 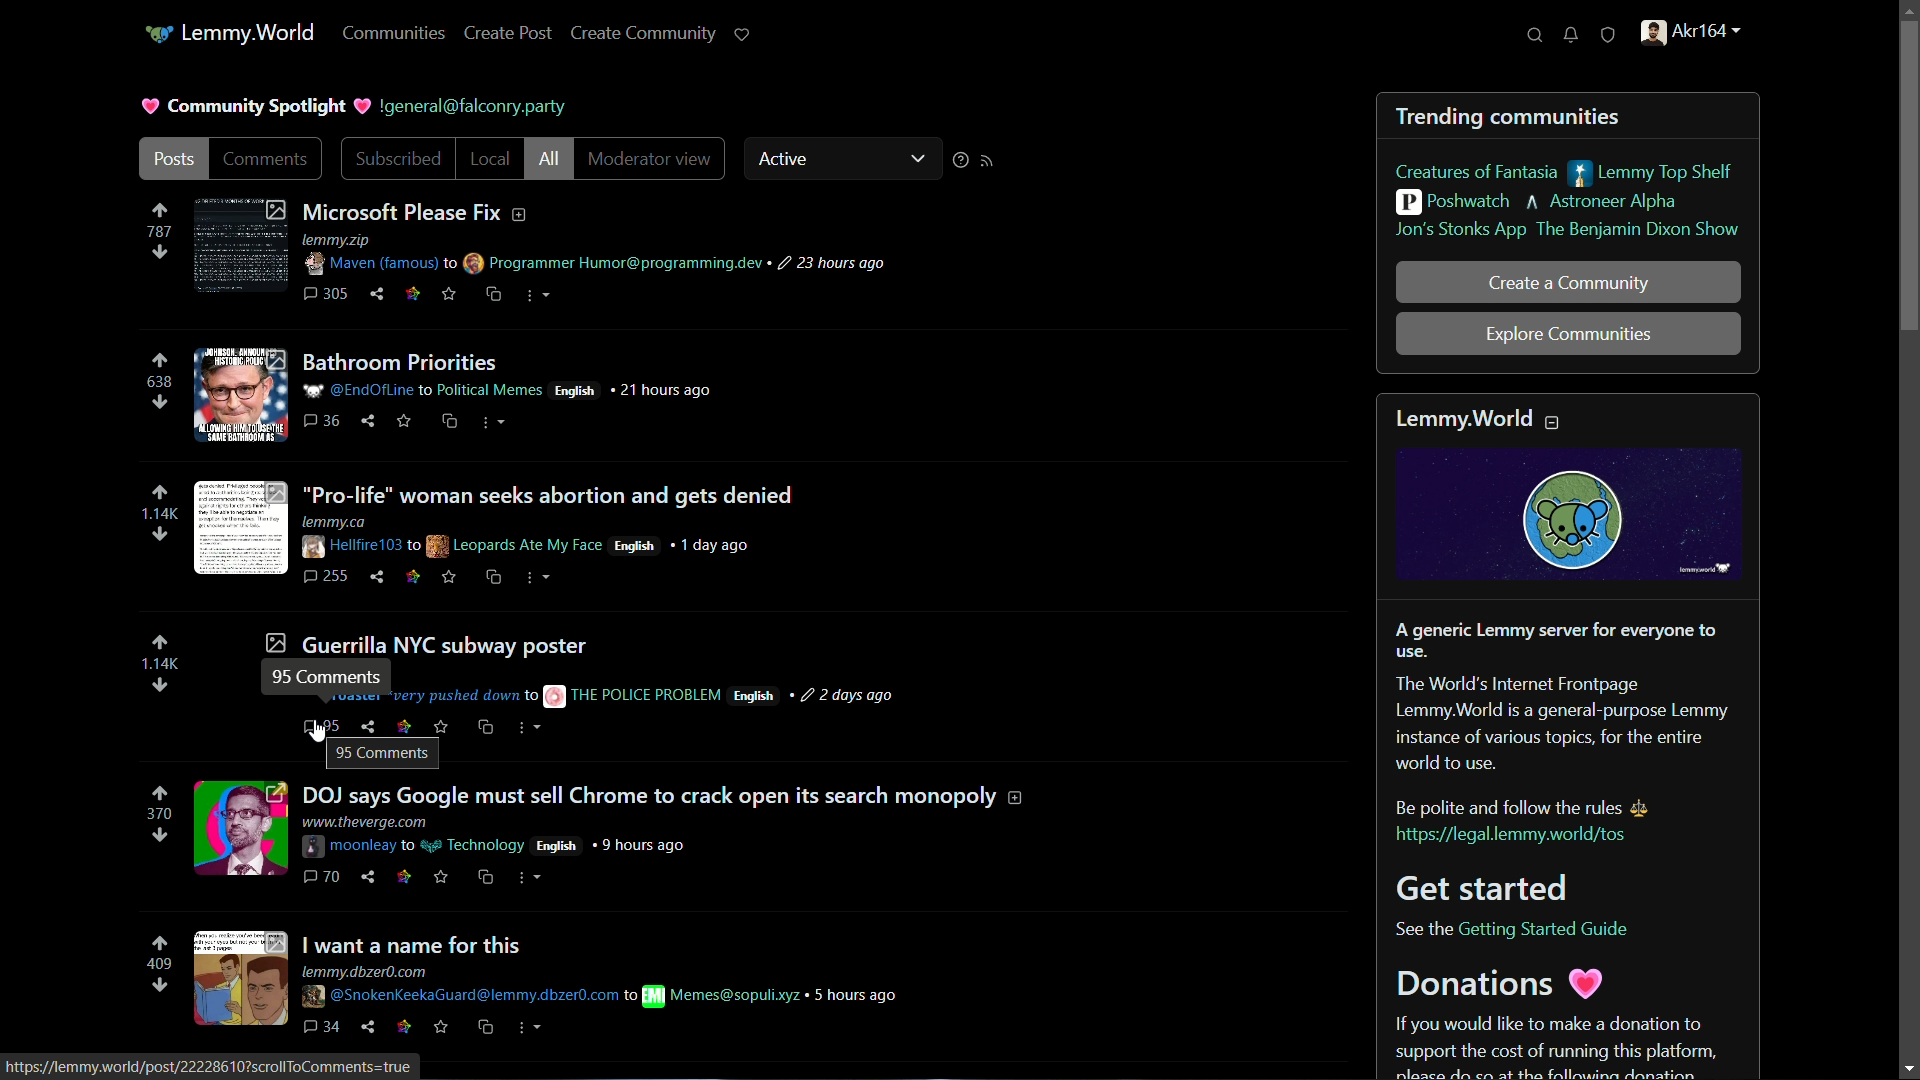 What do you see at coordinates (1908, 1068) in the screenshot?
I see `scroll down` at bounding box center [1908, 1068].